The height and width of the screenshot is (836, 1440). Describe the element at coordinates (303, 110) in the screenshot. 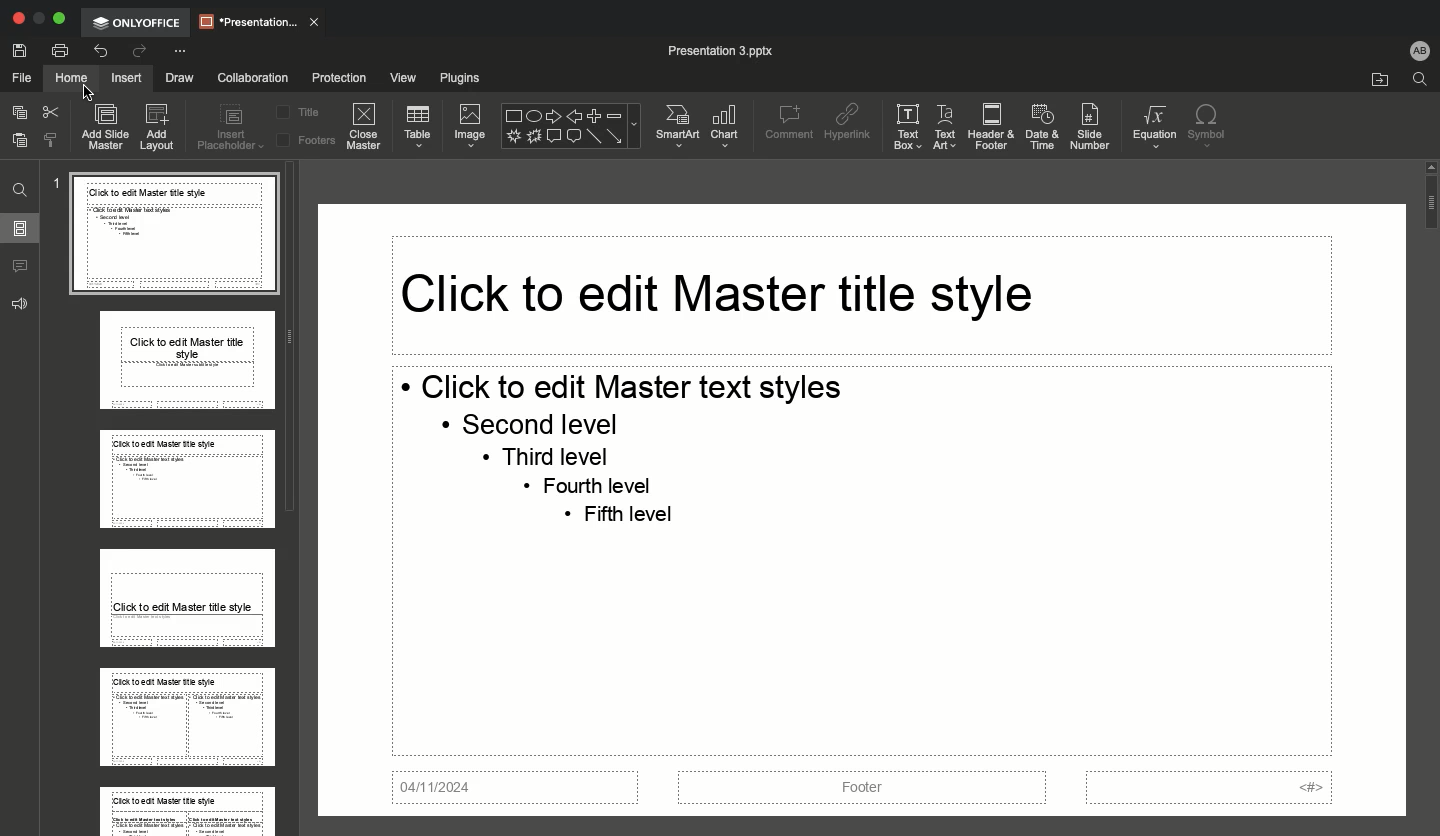

I see `Title` at that location.